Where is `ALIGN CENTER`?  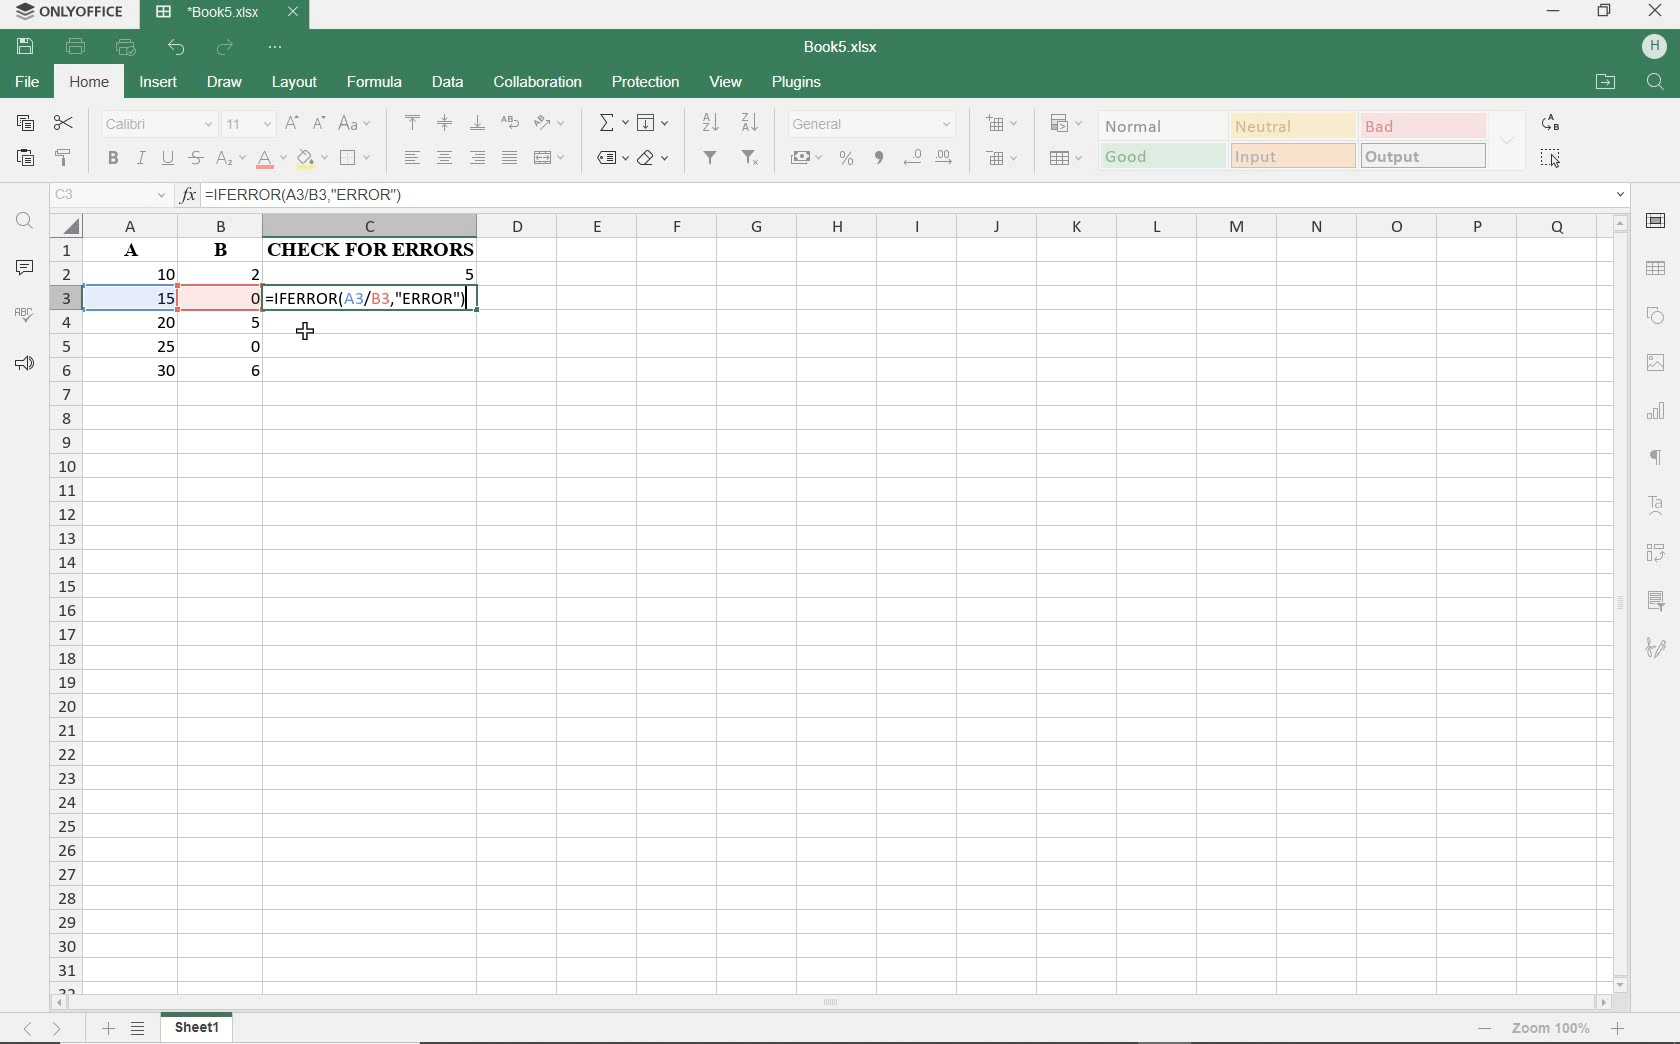
ALIGN CENTER is located at coordinates (445, 158).